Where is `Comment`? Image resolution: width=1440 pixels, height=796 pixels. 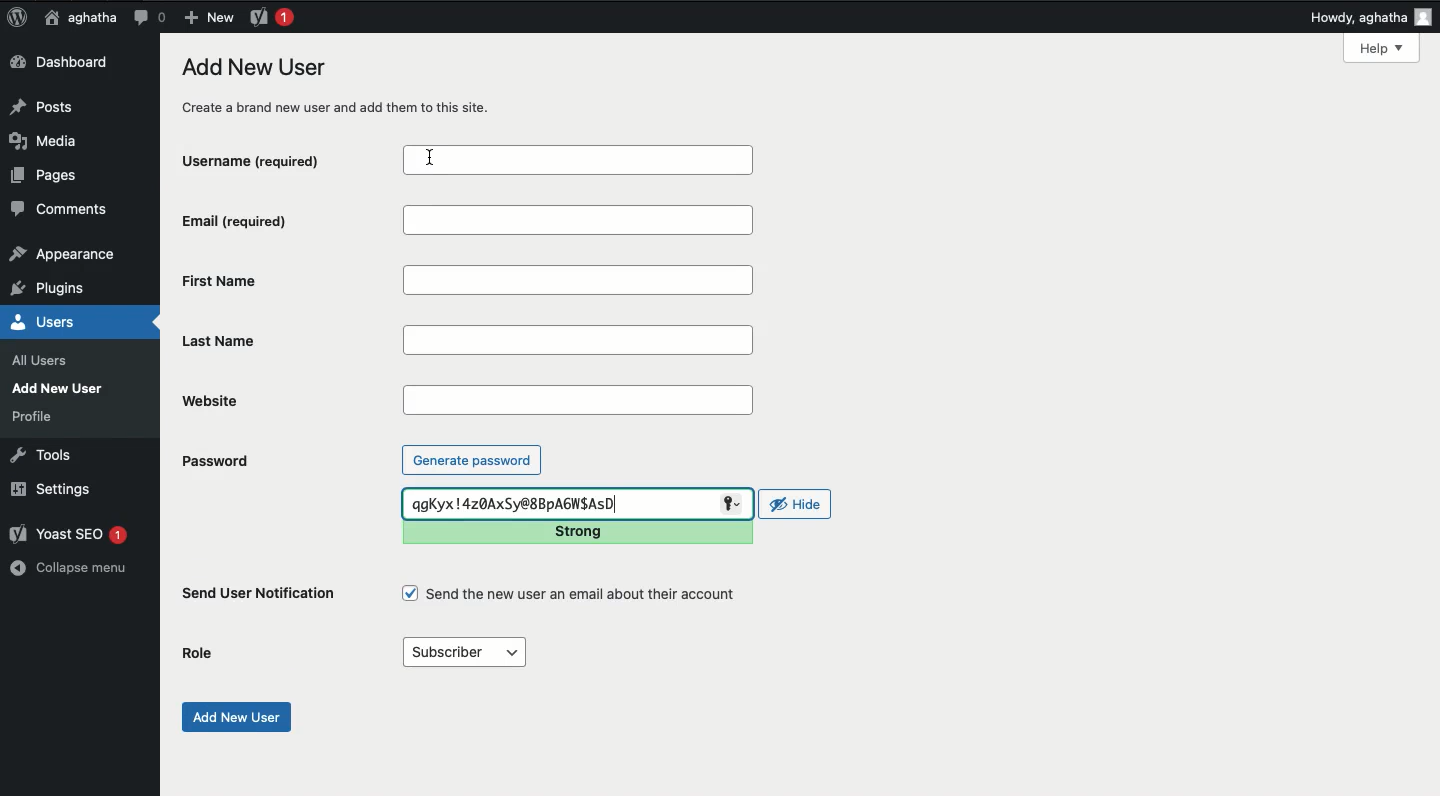
Comment is located at coordinates (149, 17).